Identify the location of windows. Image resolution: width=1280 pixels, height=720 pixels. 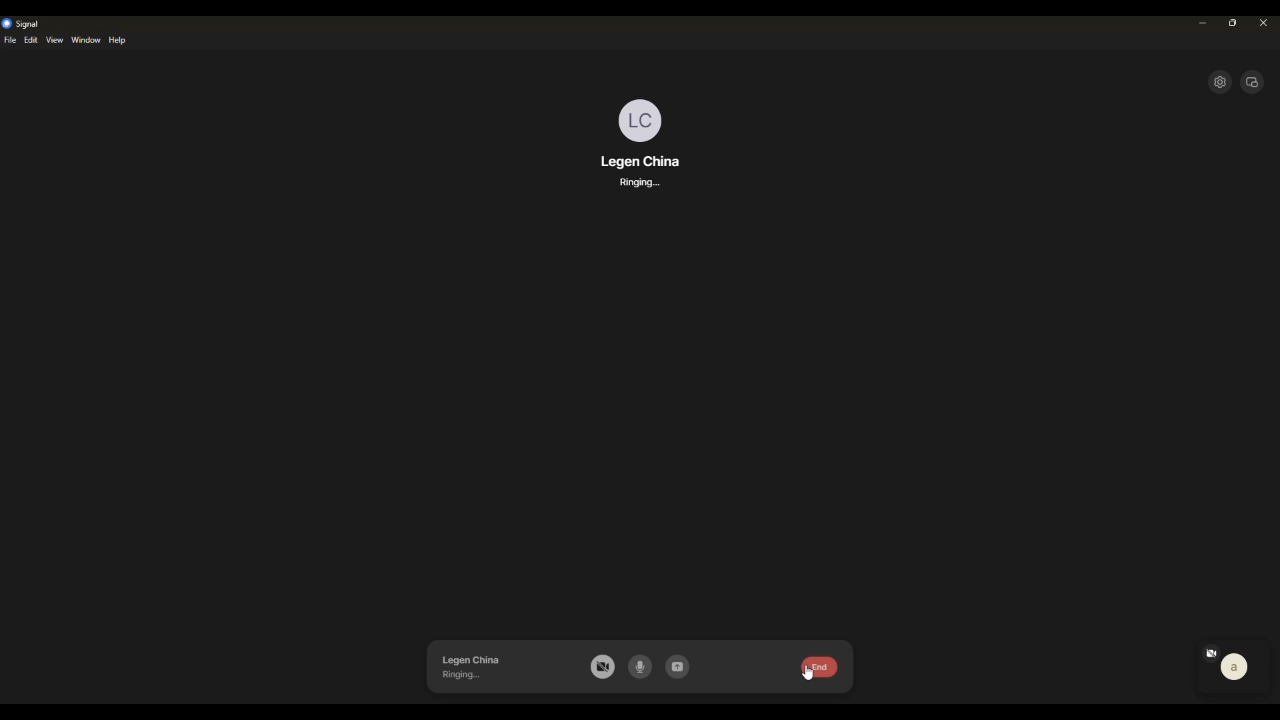
(86, 40).